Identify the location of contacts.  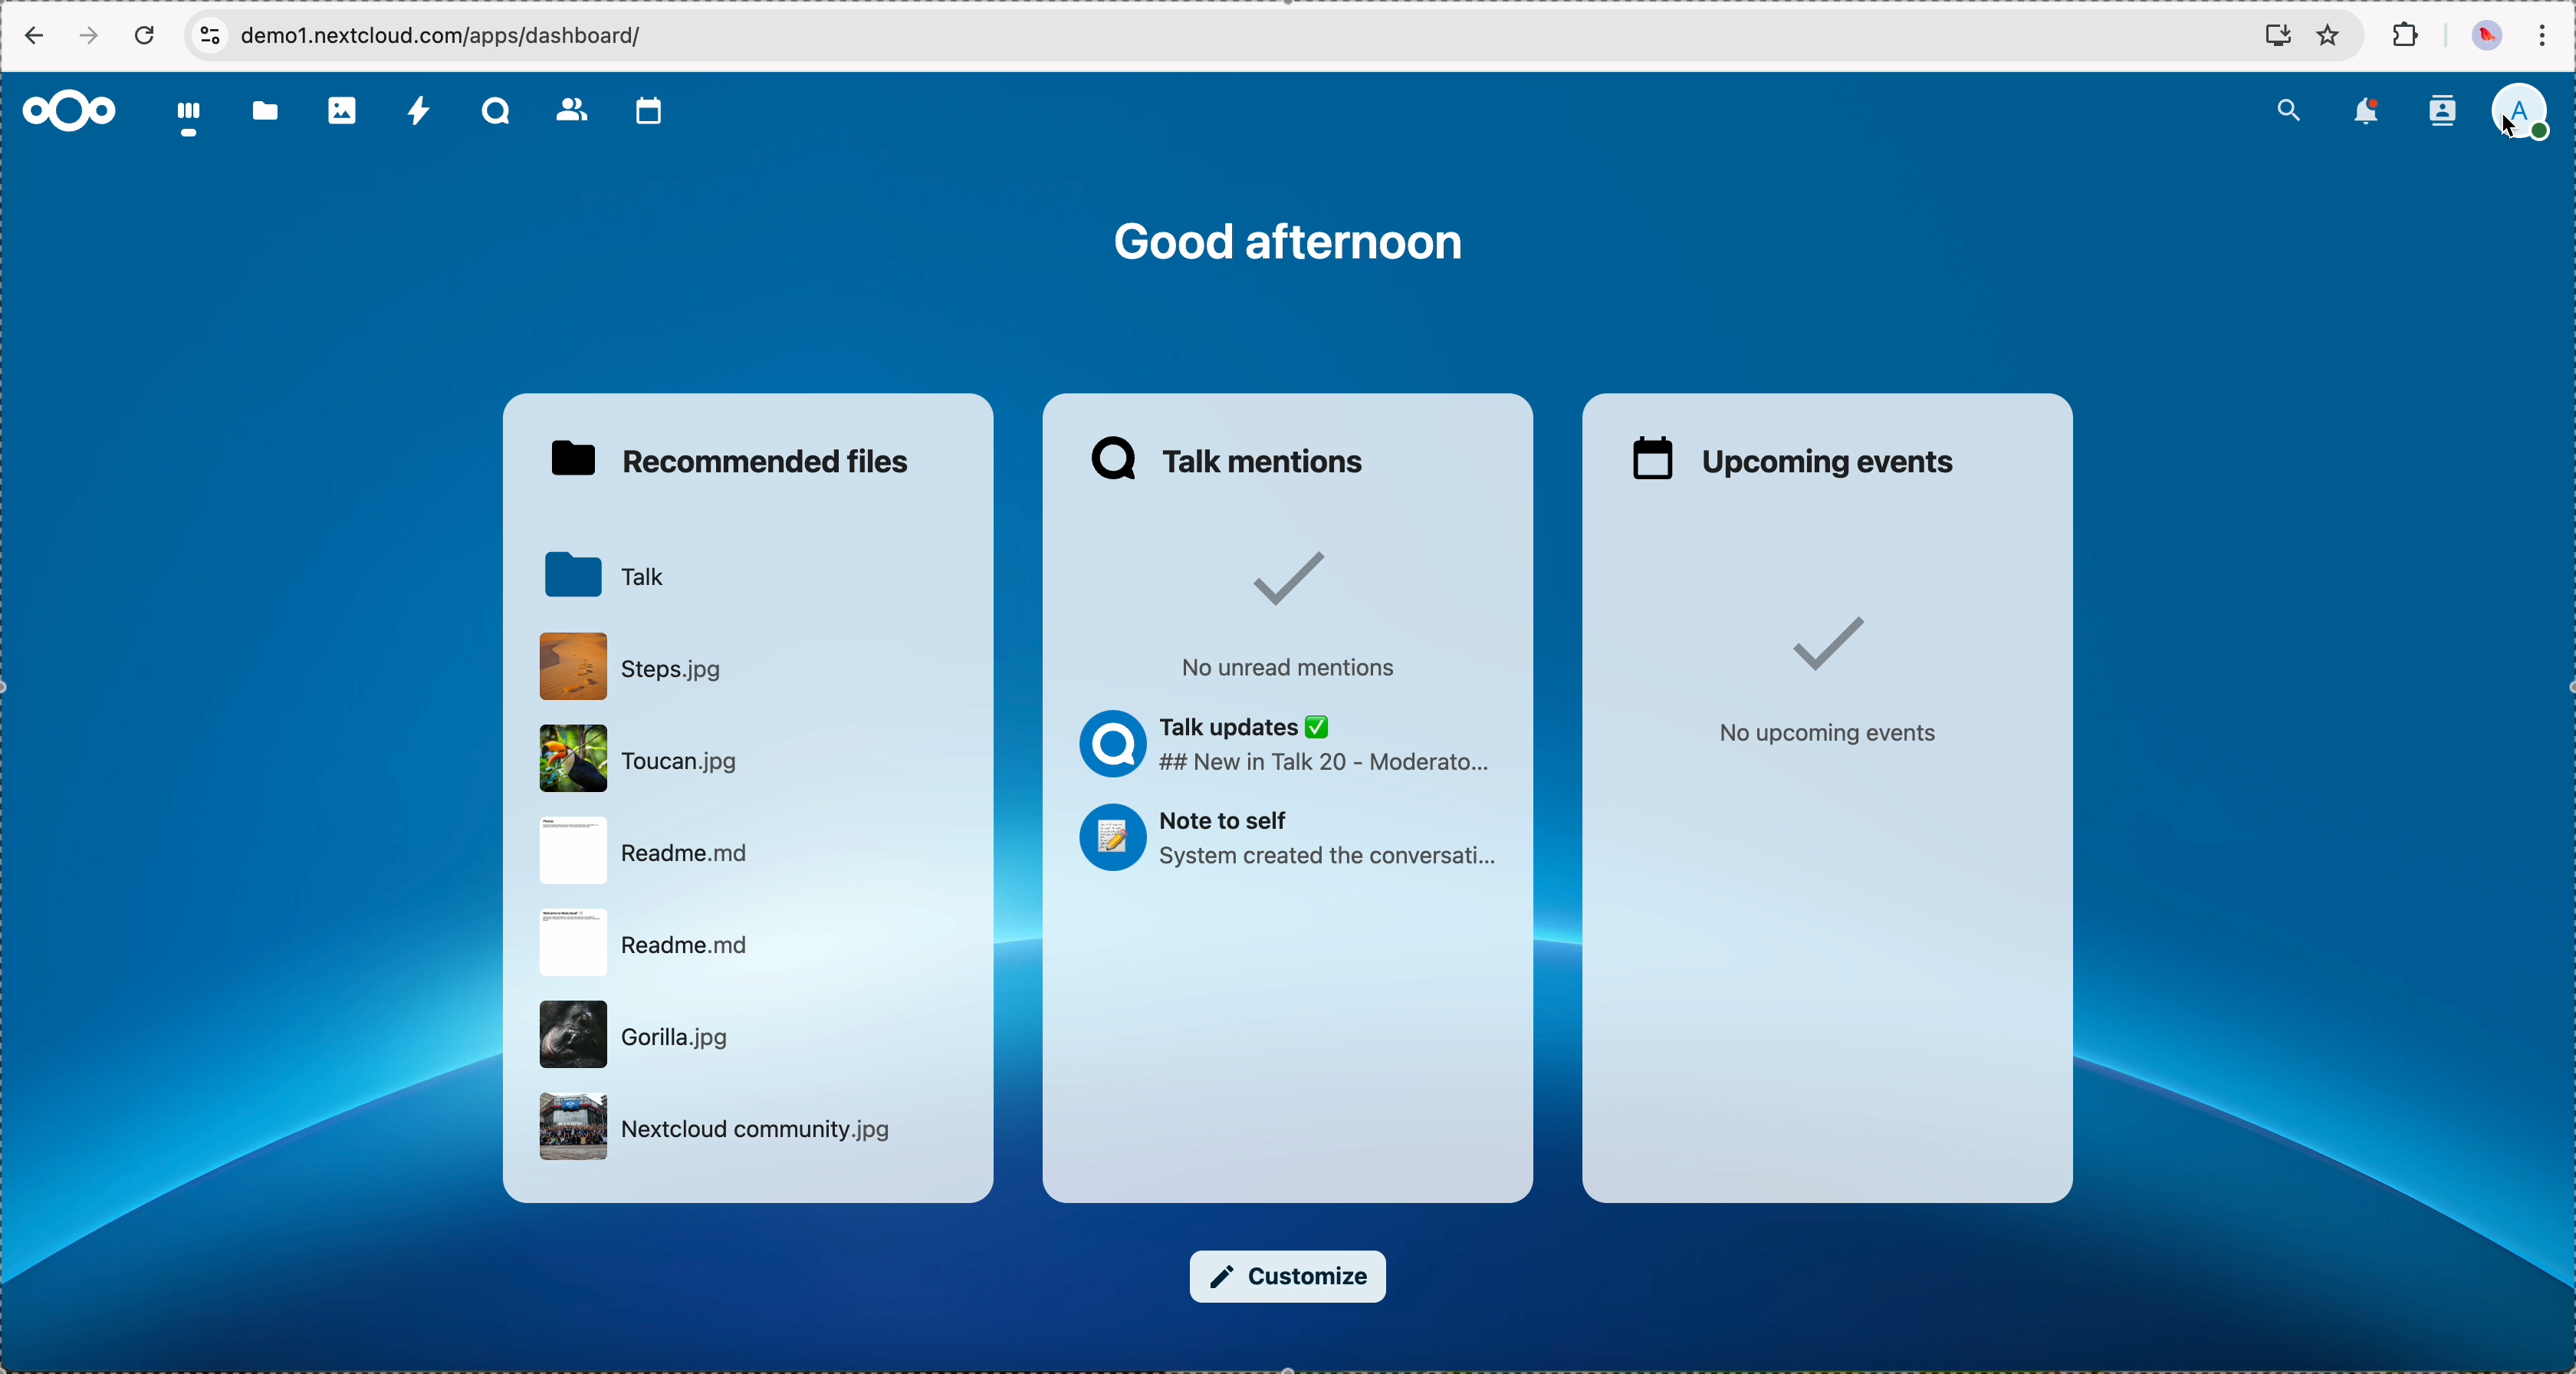
(573, 112).